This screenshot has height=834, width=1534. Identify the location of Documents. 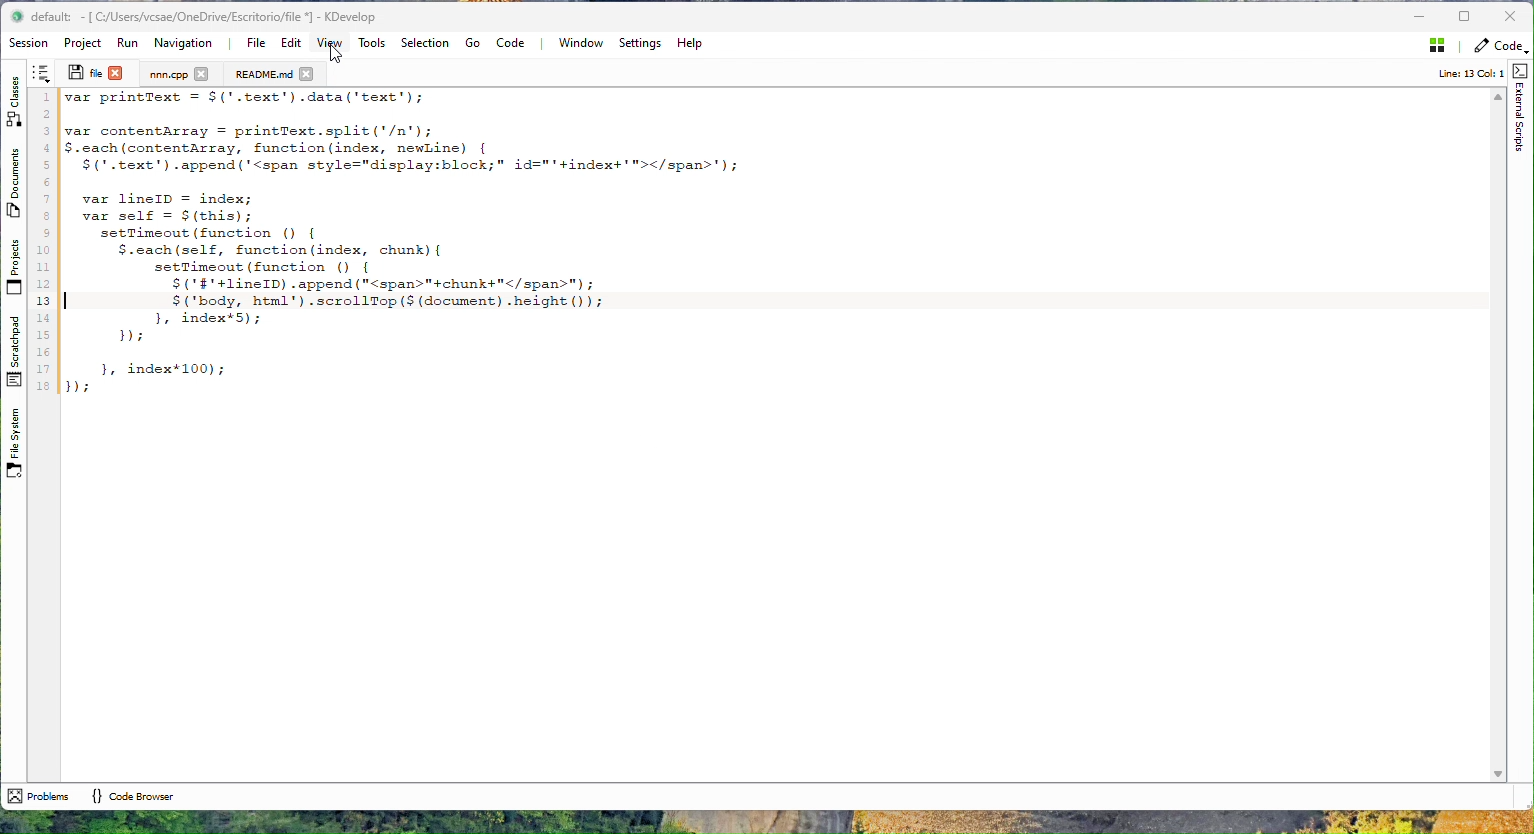
(15, 186).